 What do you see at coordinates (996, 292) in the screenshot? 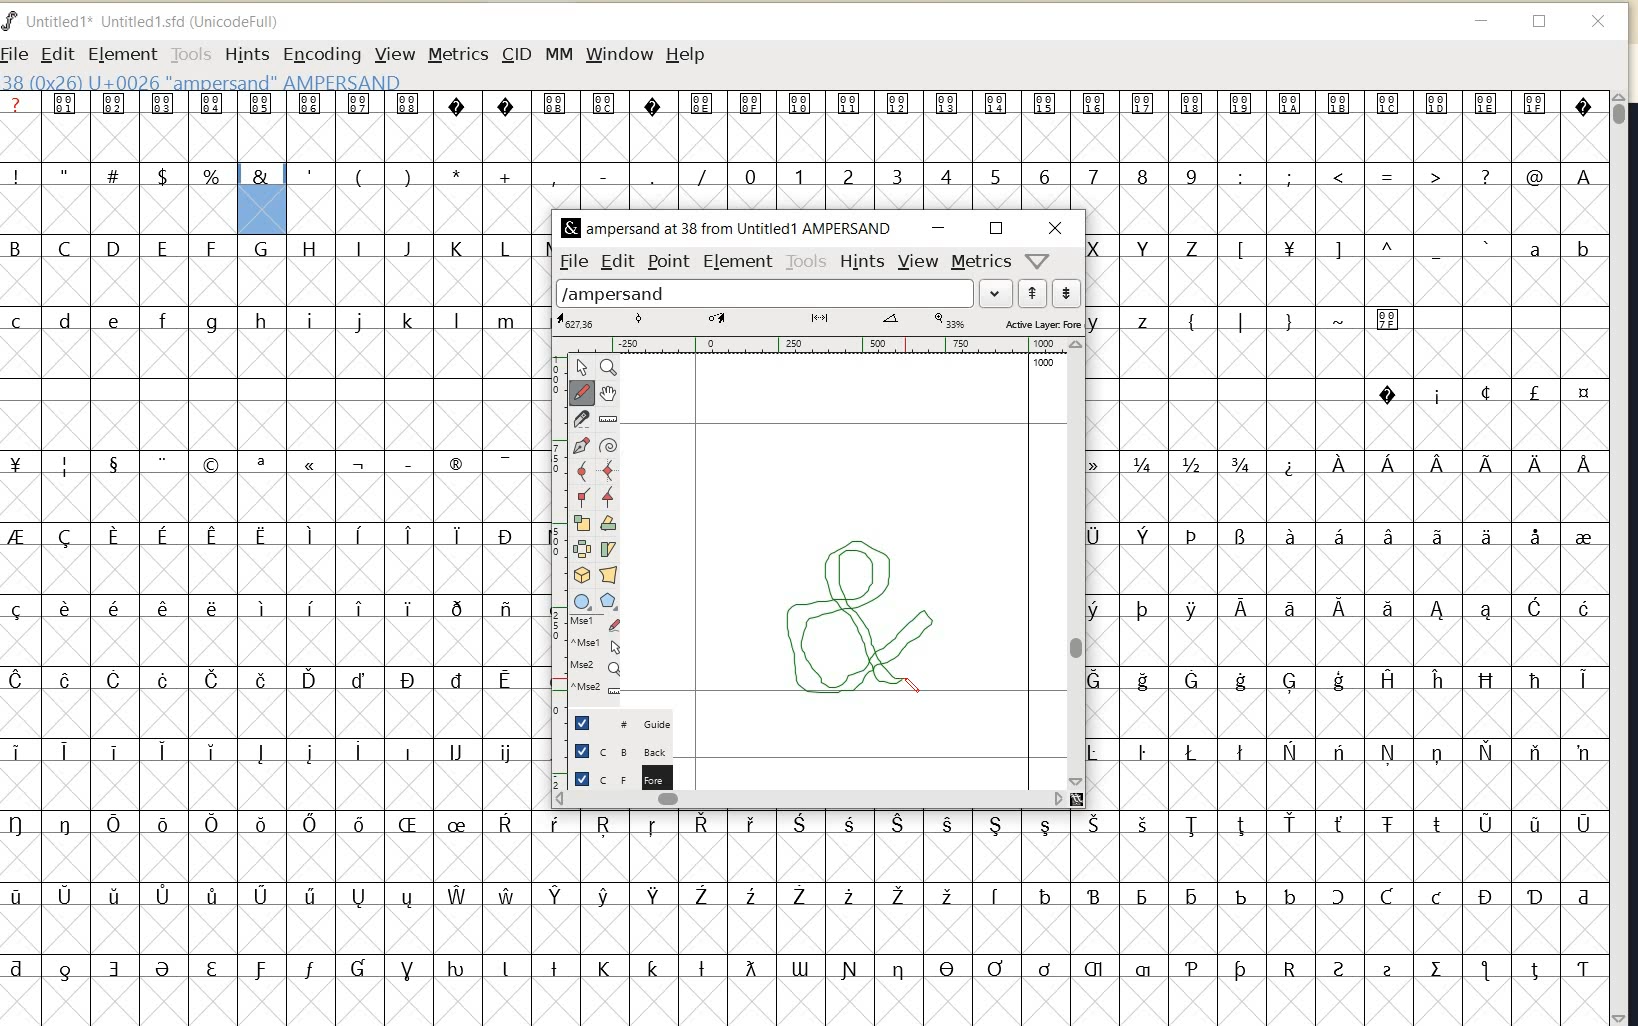
I see `expand` at bounding box center [996, 292].